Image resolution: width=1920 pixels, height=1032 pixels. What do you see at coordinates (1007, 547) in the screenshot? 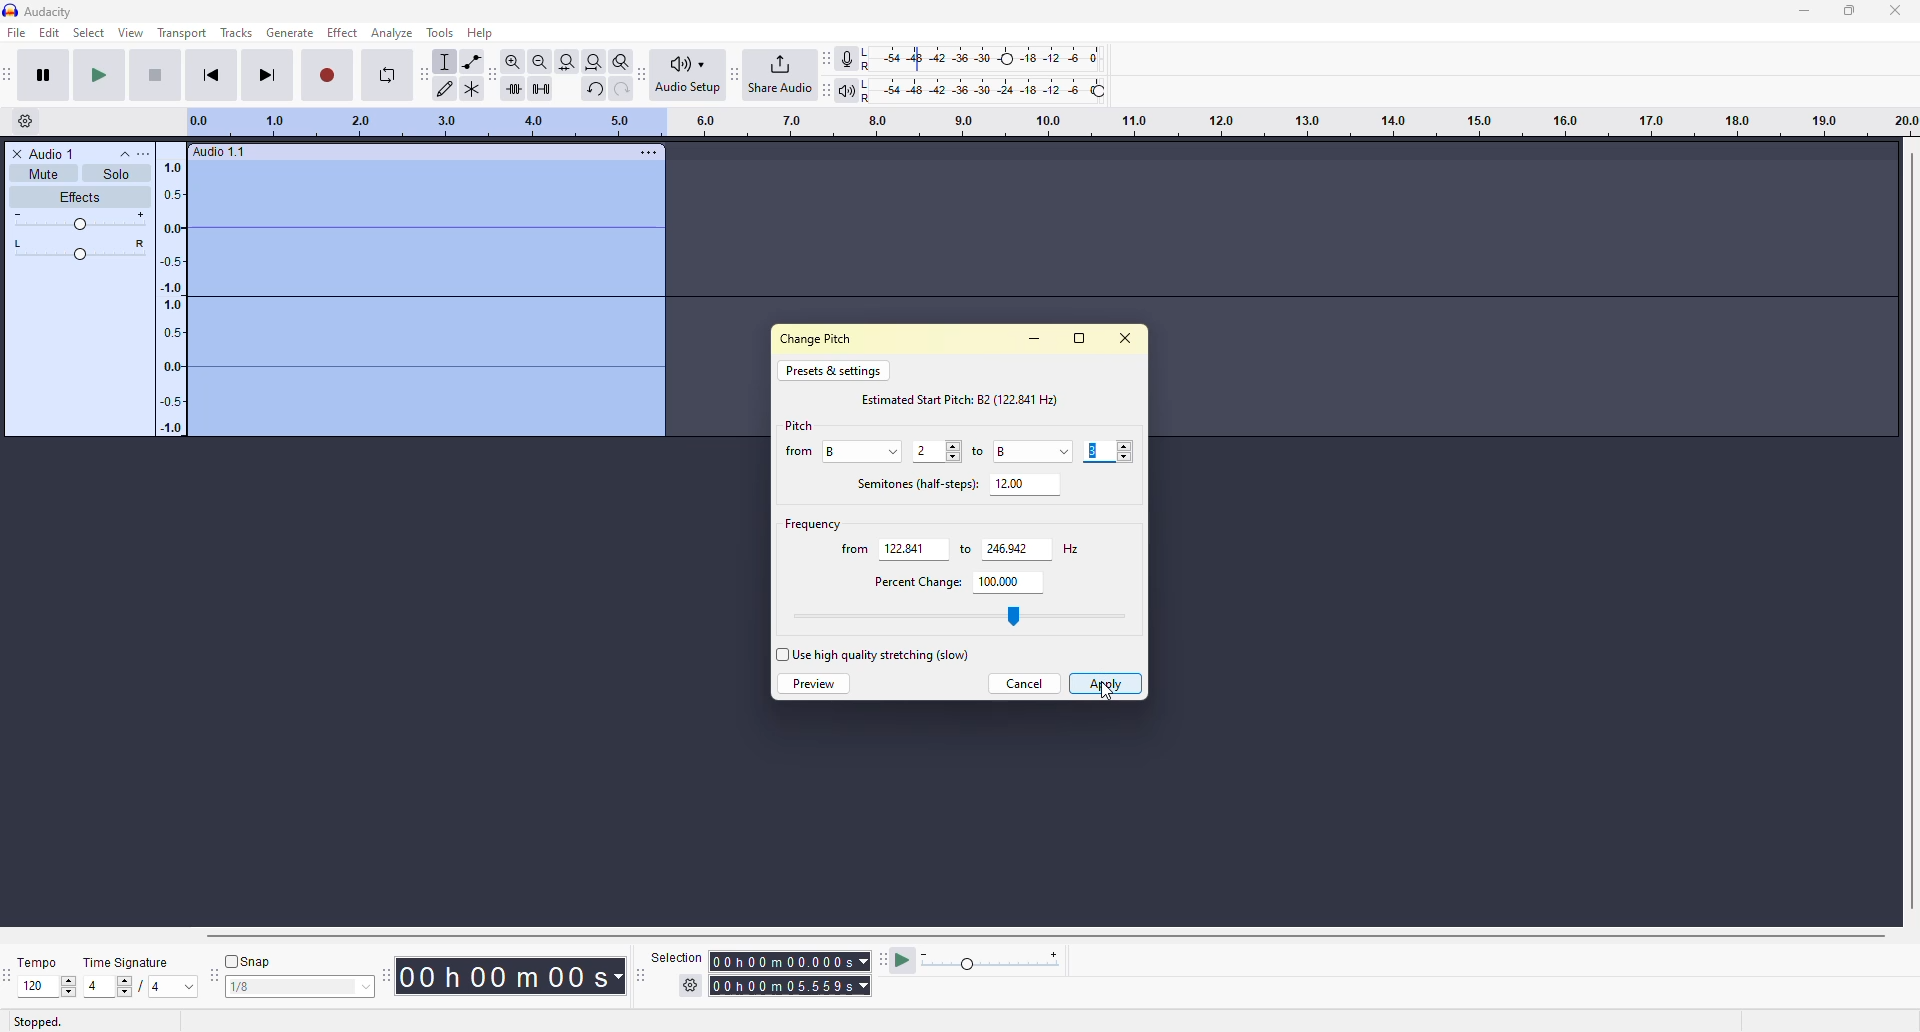
I see `value` at bounding box center [1007, 547].